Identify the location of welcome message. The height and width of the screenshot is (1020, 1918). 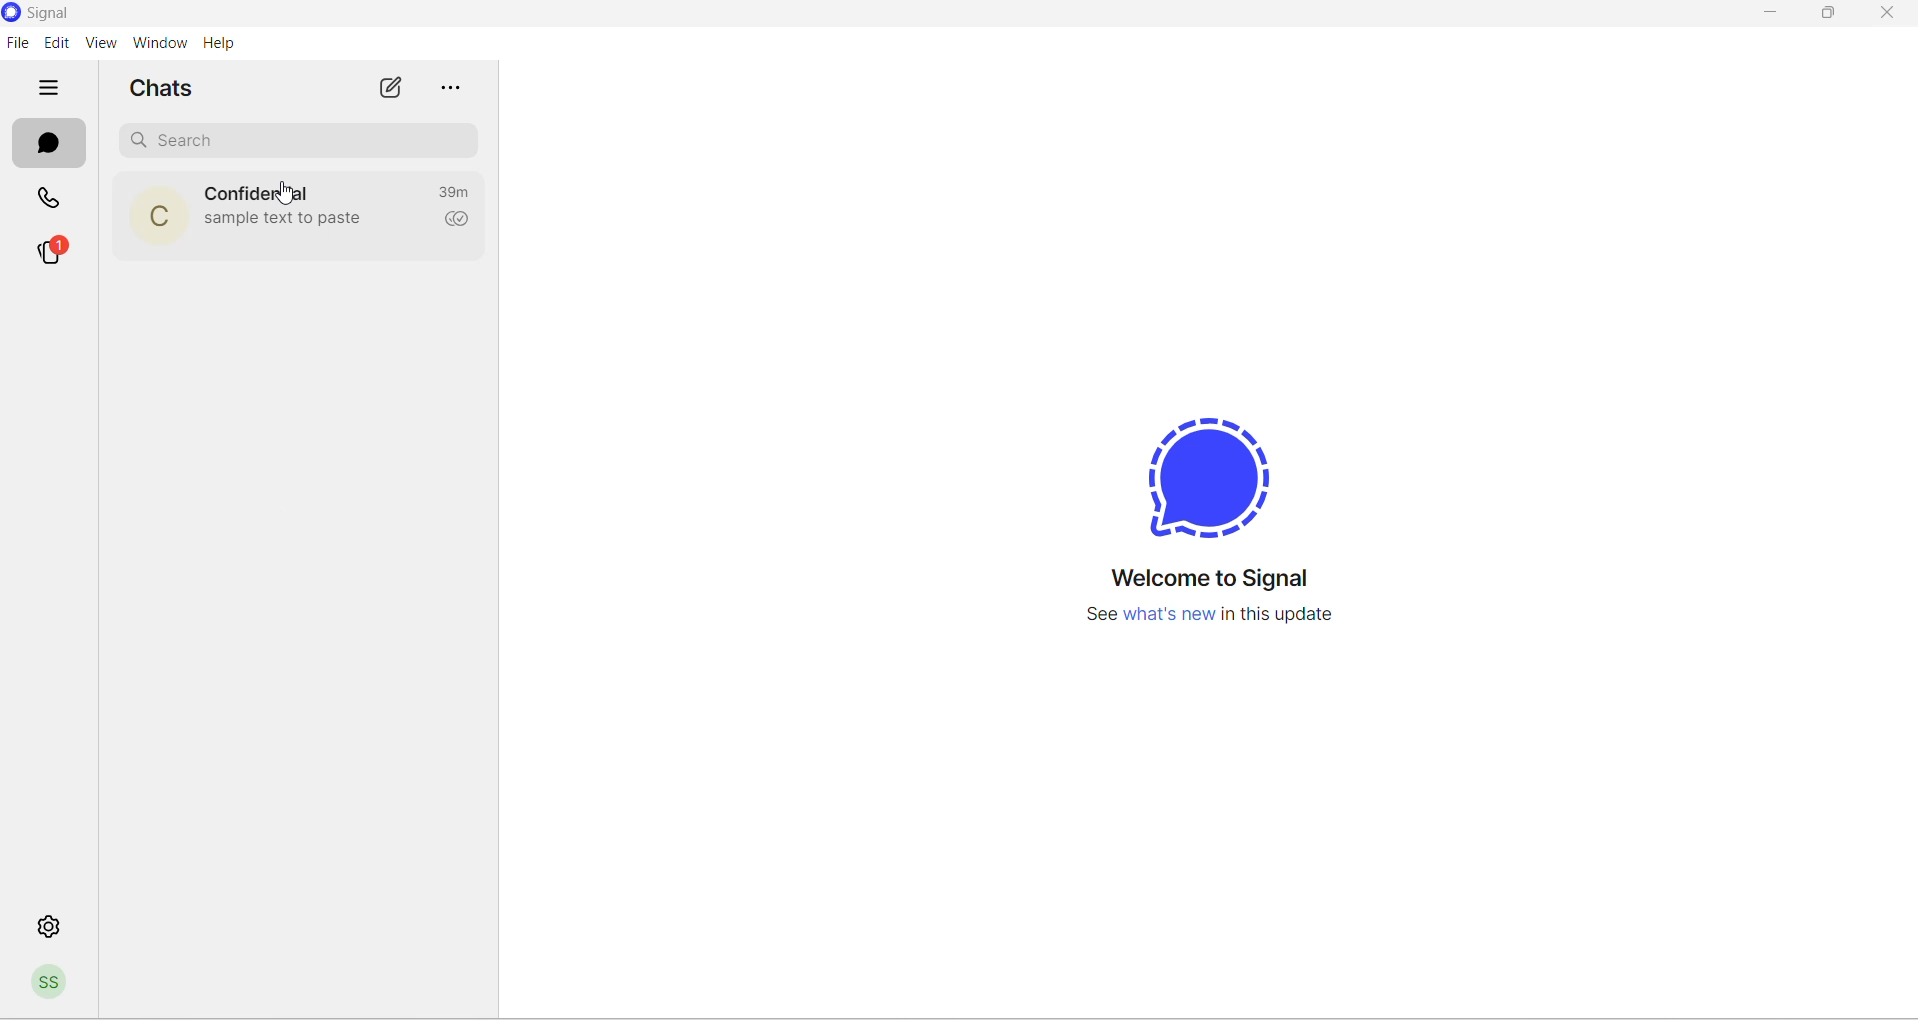
(1204, 578).